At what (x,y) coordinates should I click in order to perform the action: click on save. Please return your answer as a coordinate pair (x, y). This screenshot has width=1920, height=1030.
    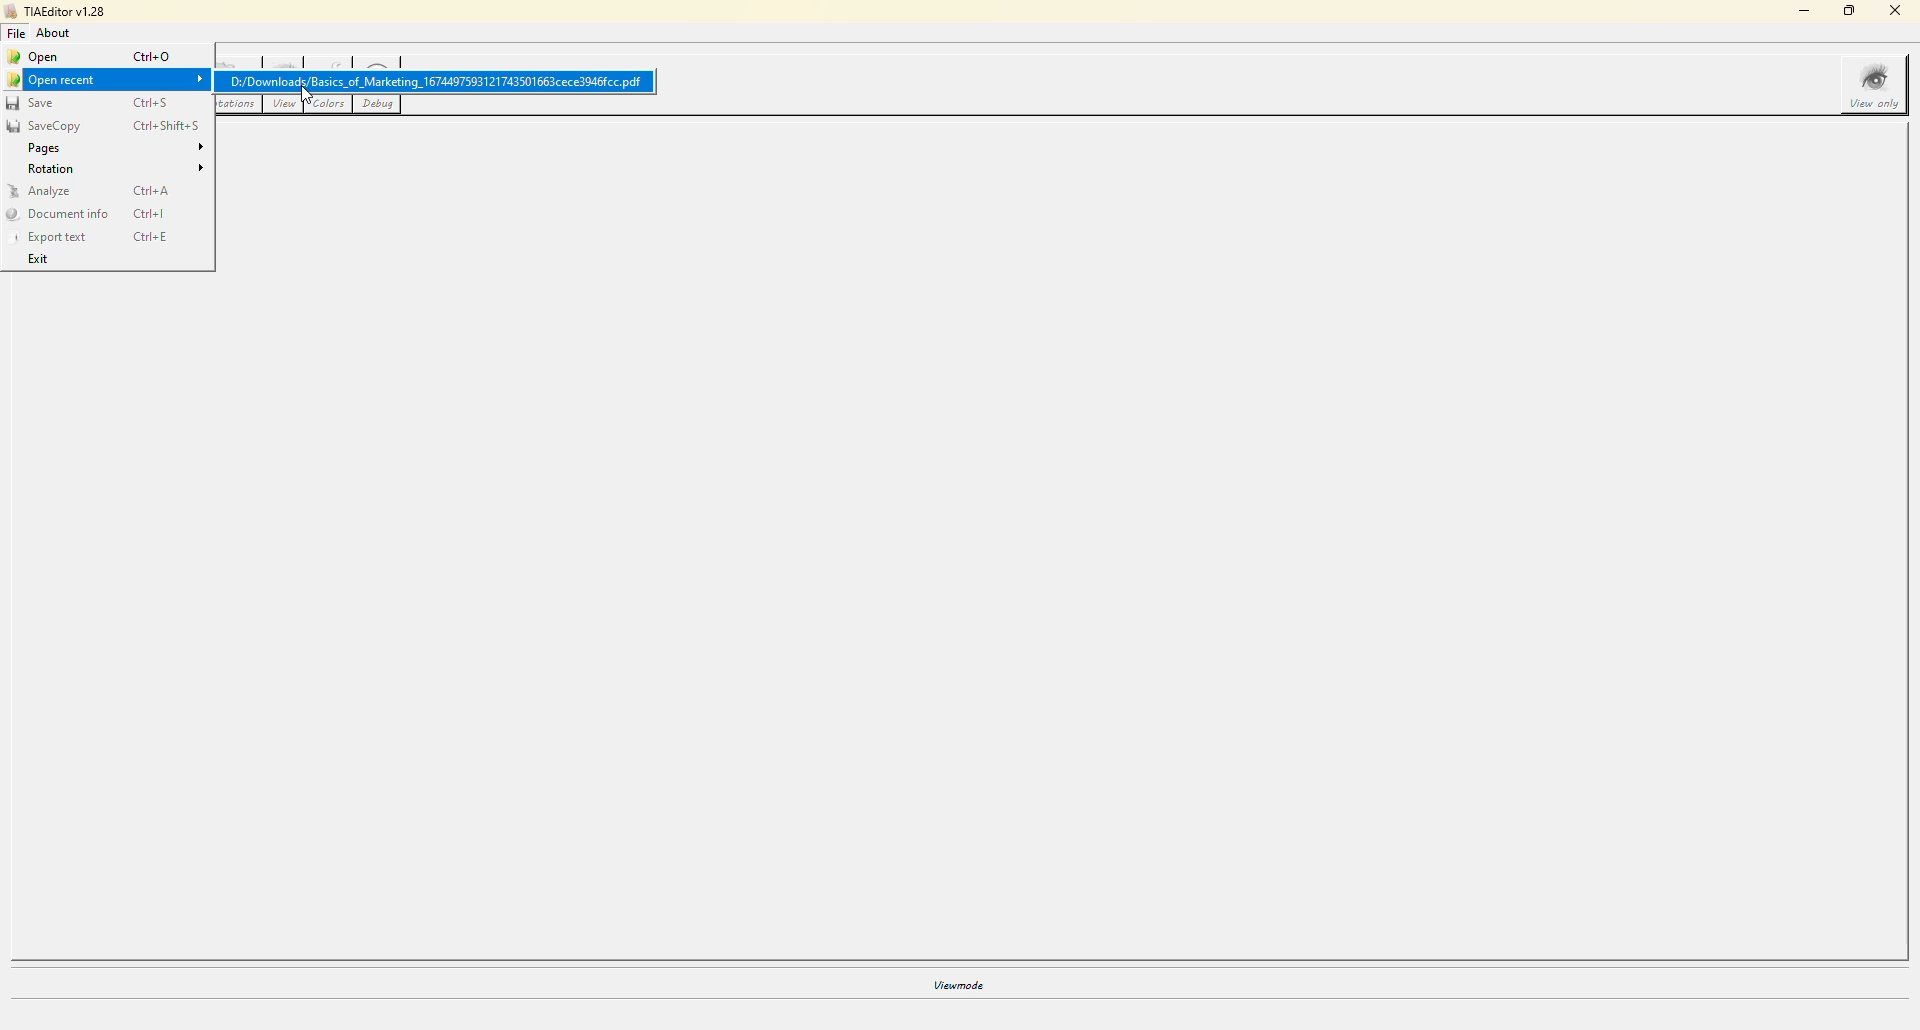
    Looking at the image, I should click on (61, 103).